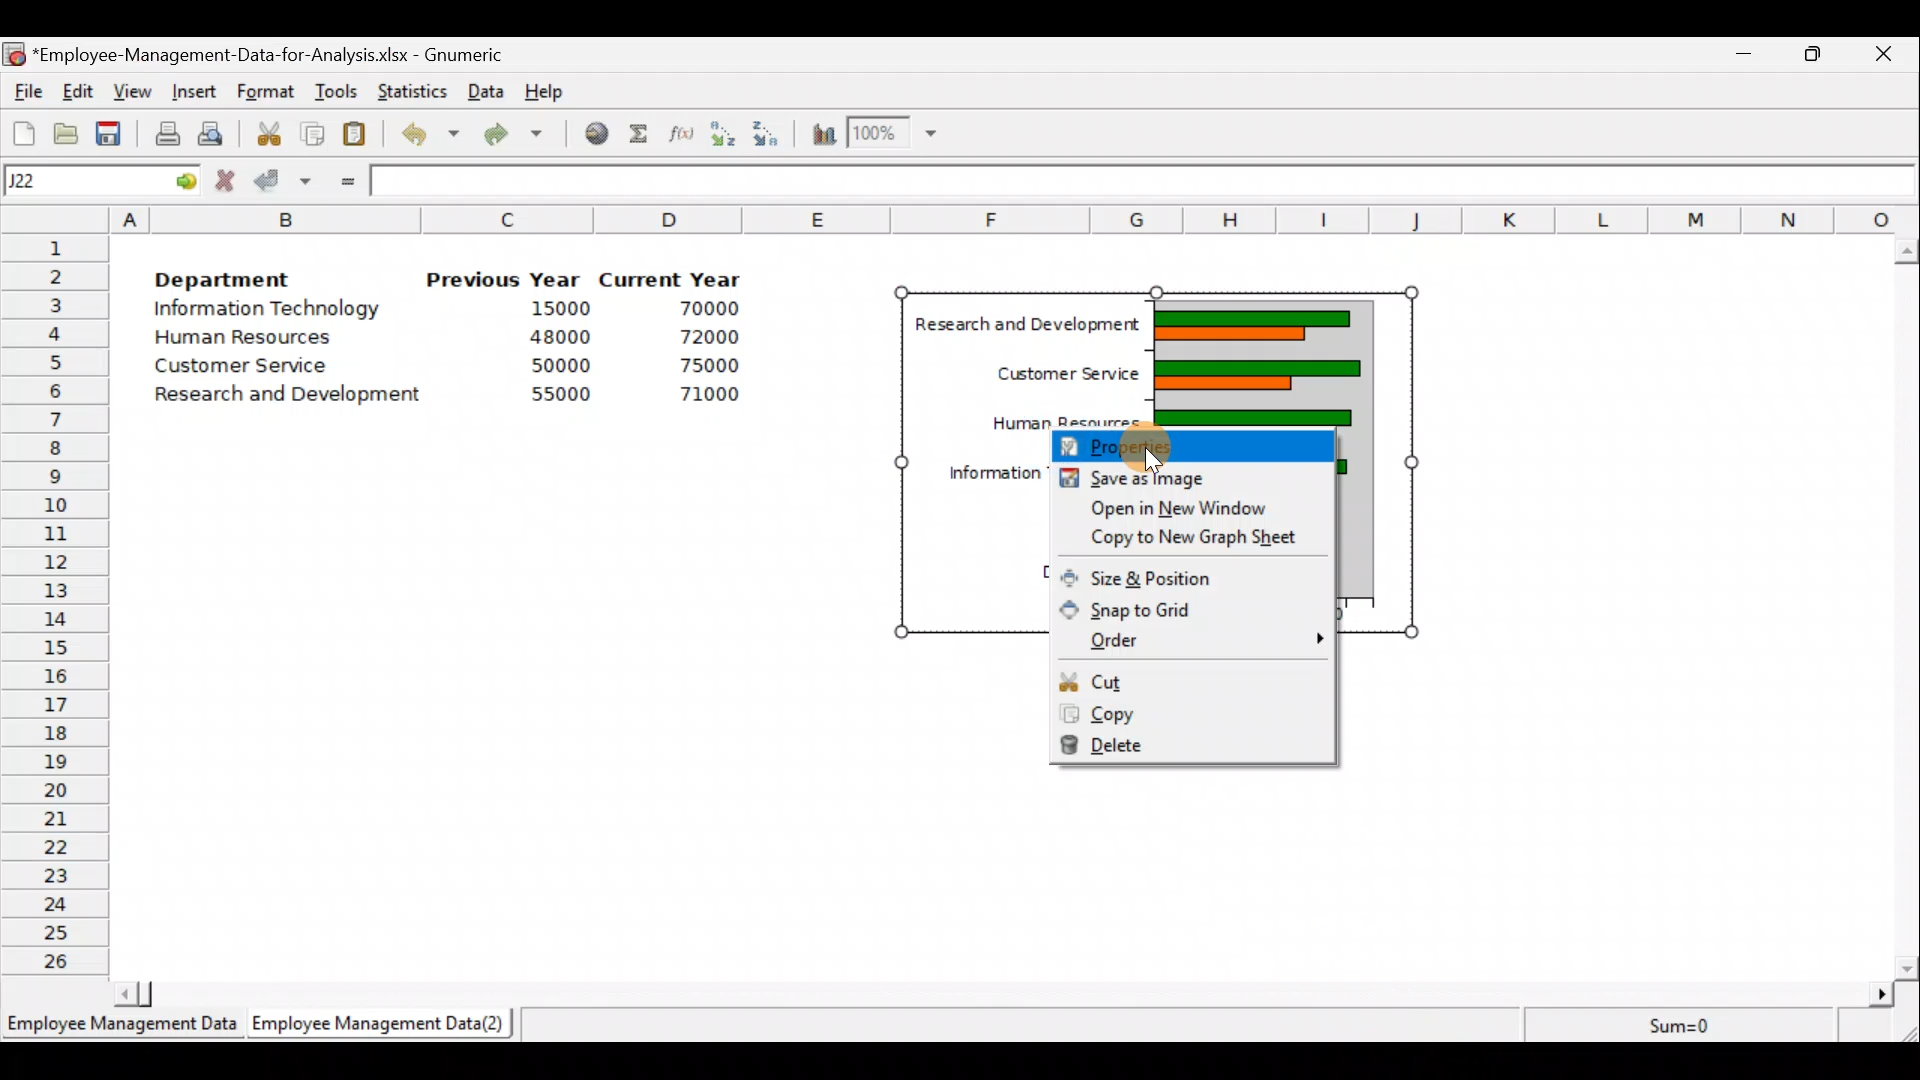 The image size is (1920, 1080). I want to click on Open in new window, so click(1204, 505).